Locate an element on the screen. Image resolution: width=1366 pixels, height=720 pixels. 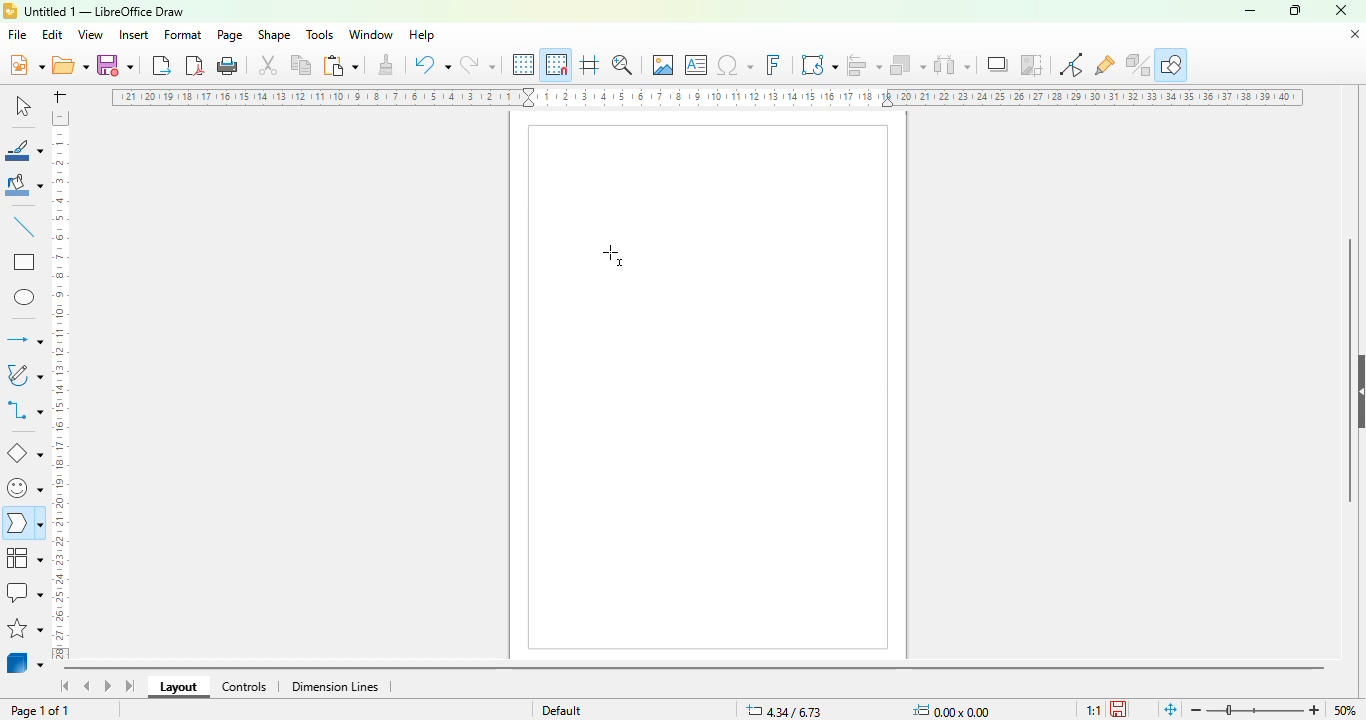
scroll to last sheet is located at coordinates (131, 686).